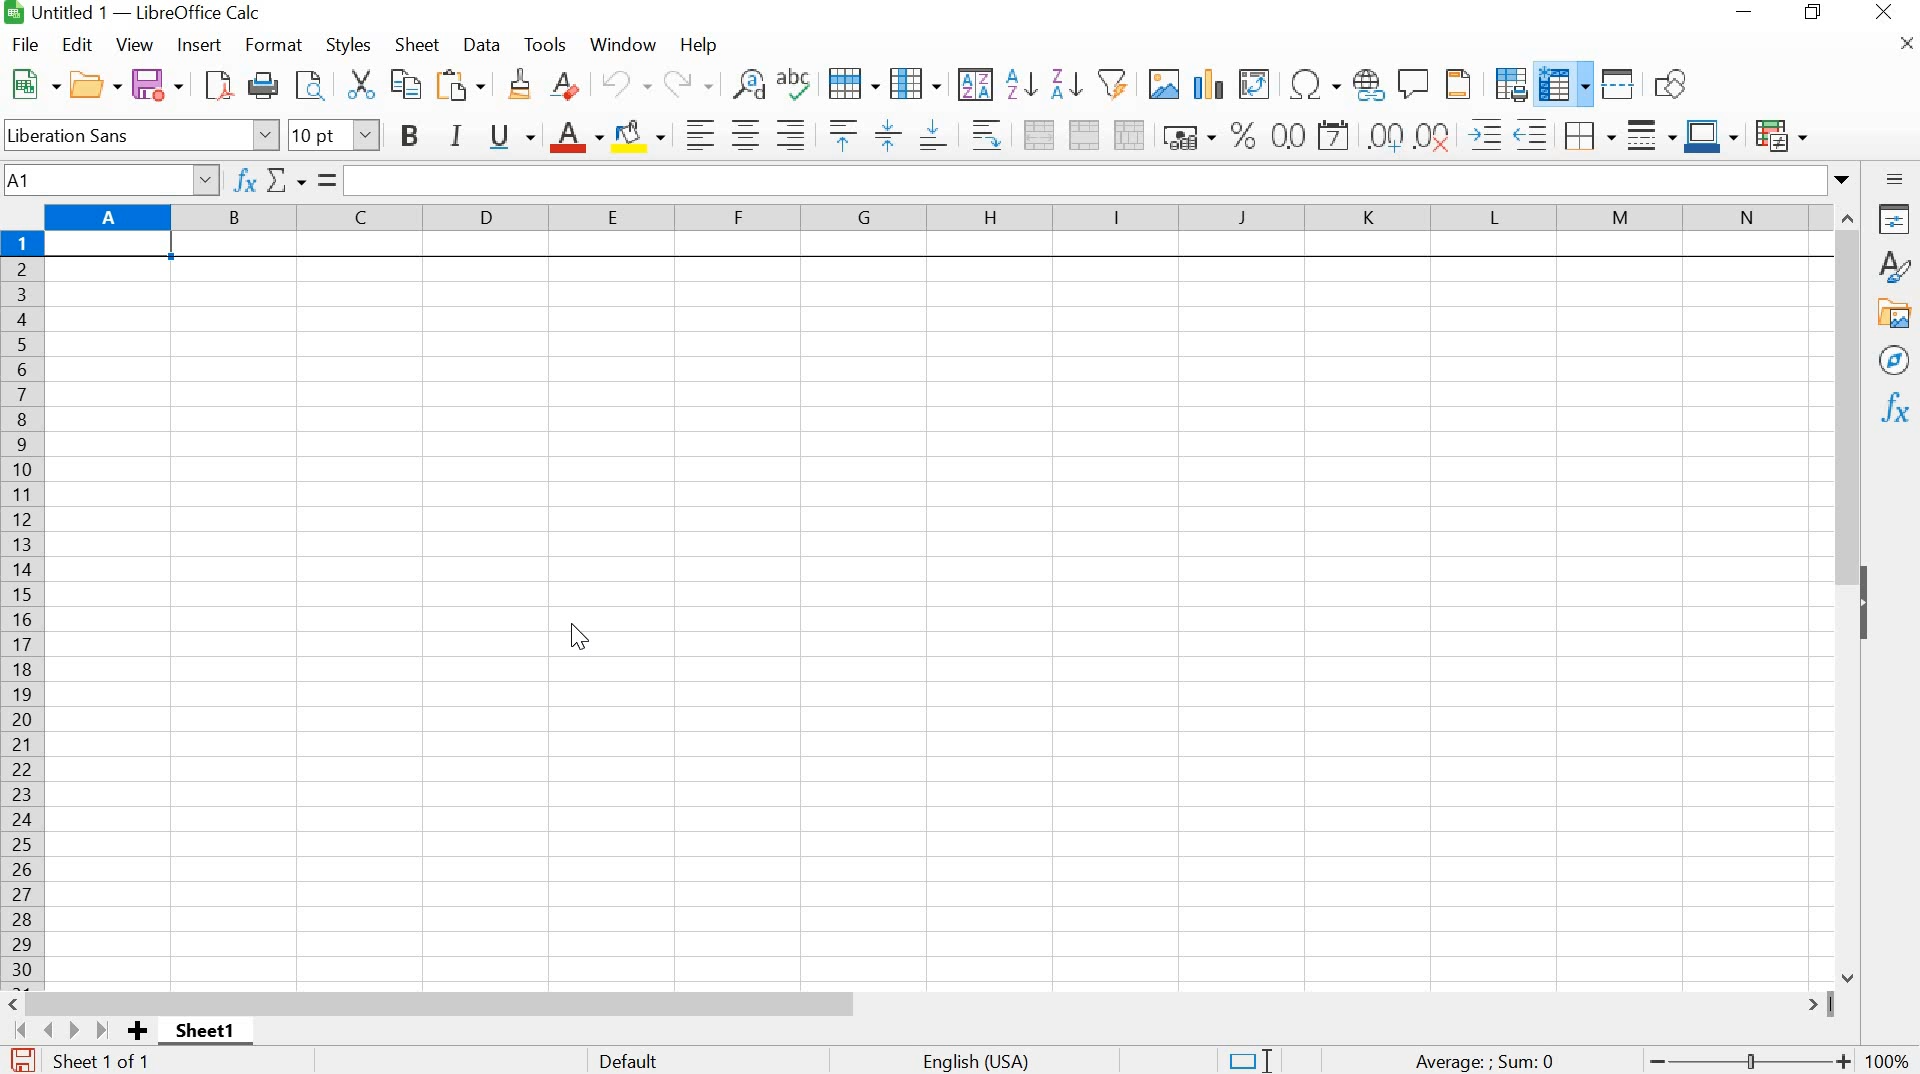  I want to click on PASTE, so click(464, 84).